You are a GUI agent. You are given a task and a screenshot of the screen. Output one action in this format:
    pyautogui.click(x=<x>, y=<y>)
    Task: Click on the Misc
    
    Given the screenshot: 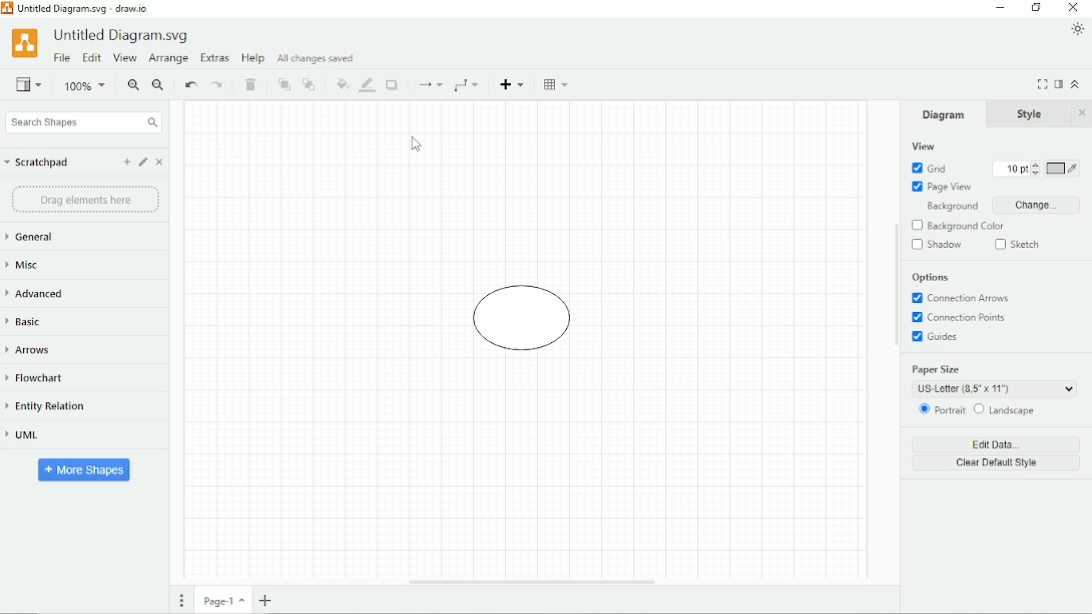 What is the action you would take?
    pyautogui.click(x=27, y=265)
    